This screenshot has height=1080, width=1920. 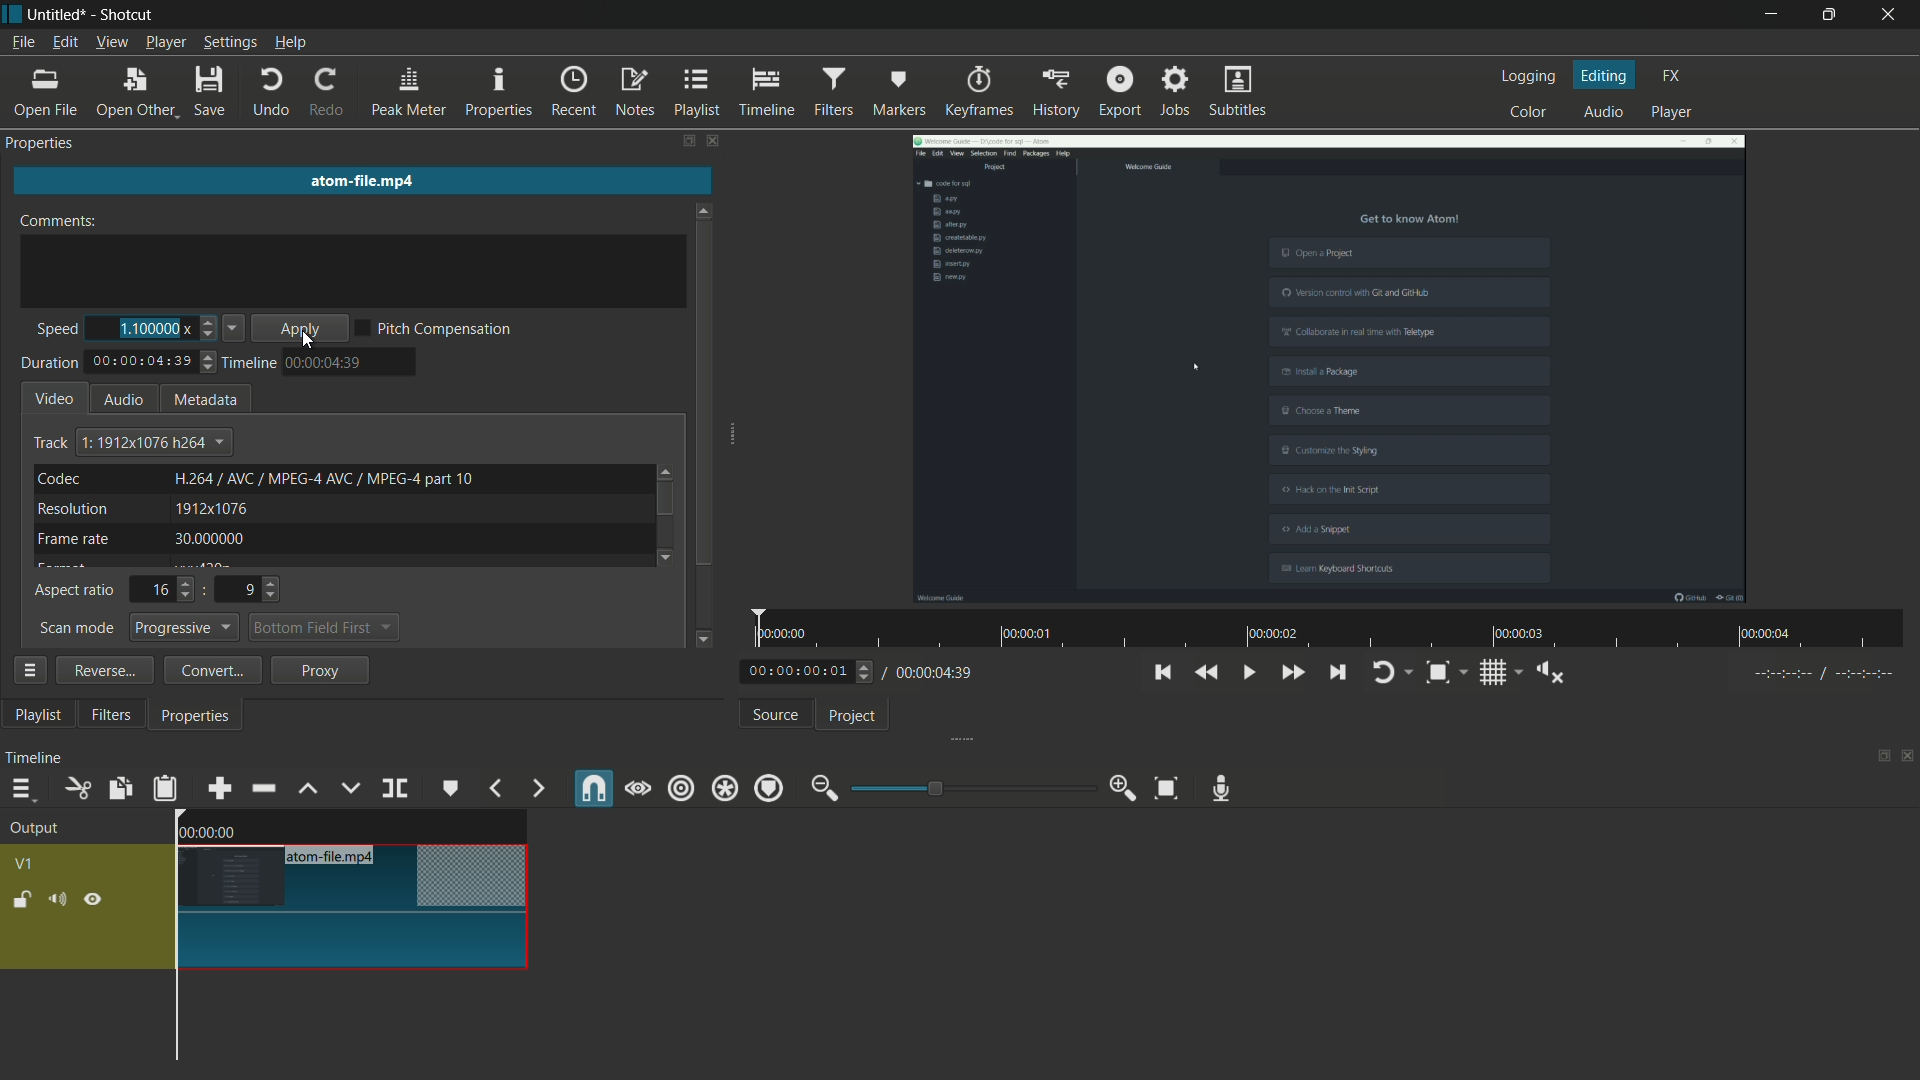 I want to click on go down, so click(x=670, y=555).